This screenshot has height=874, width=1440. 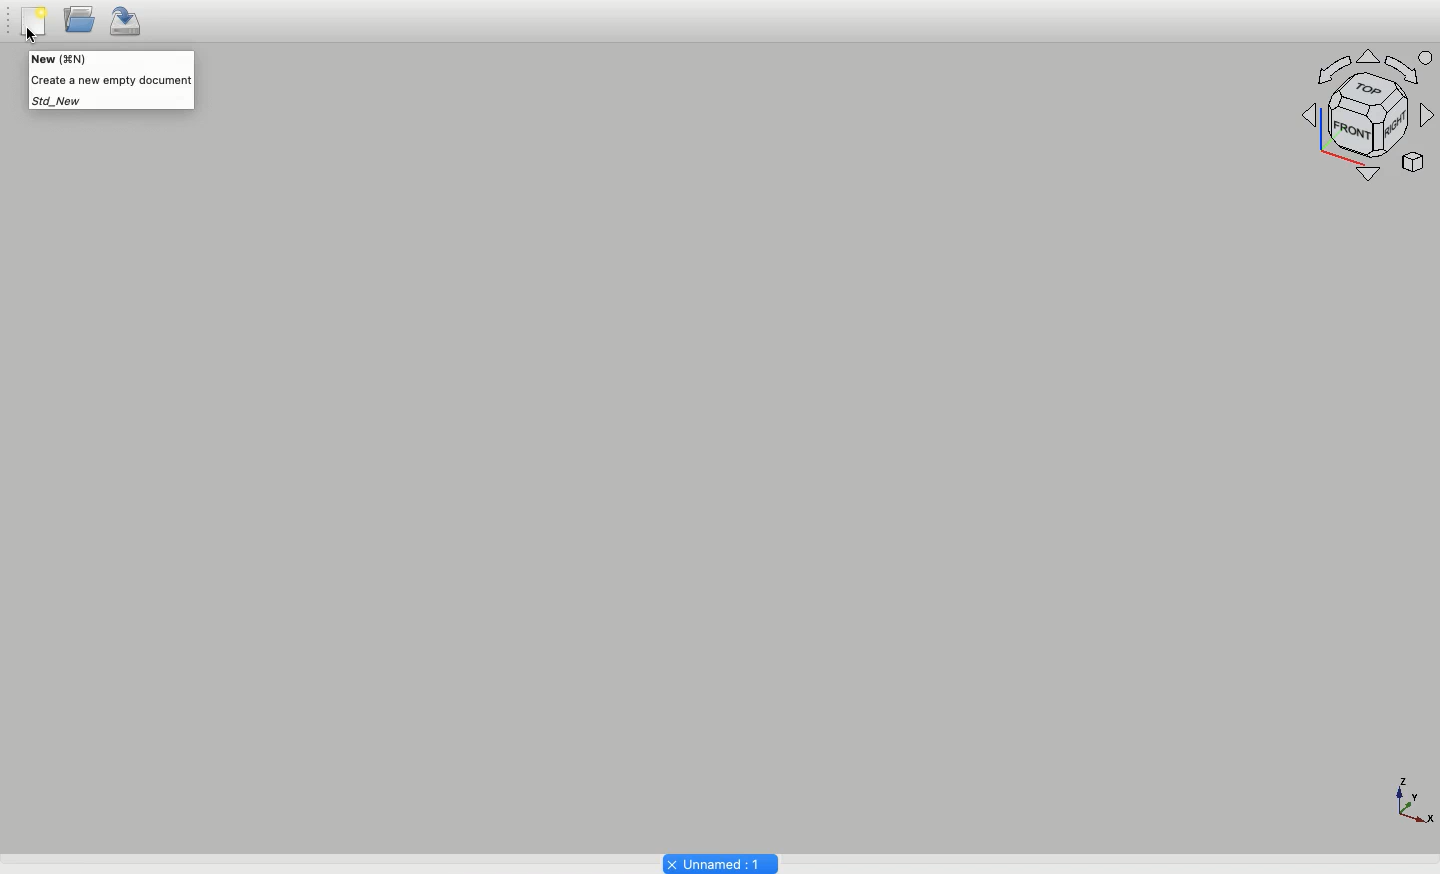 I want to click on Navigation styles, so click(x=1369, y=115).